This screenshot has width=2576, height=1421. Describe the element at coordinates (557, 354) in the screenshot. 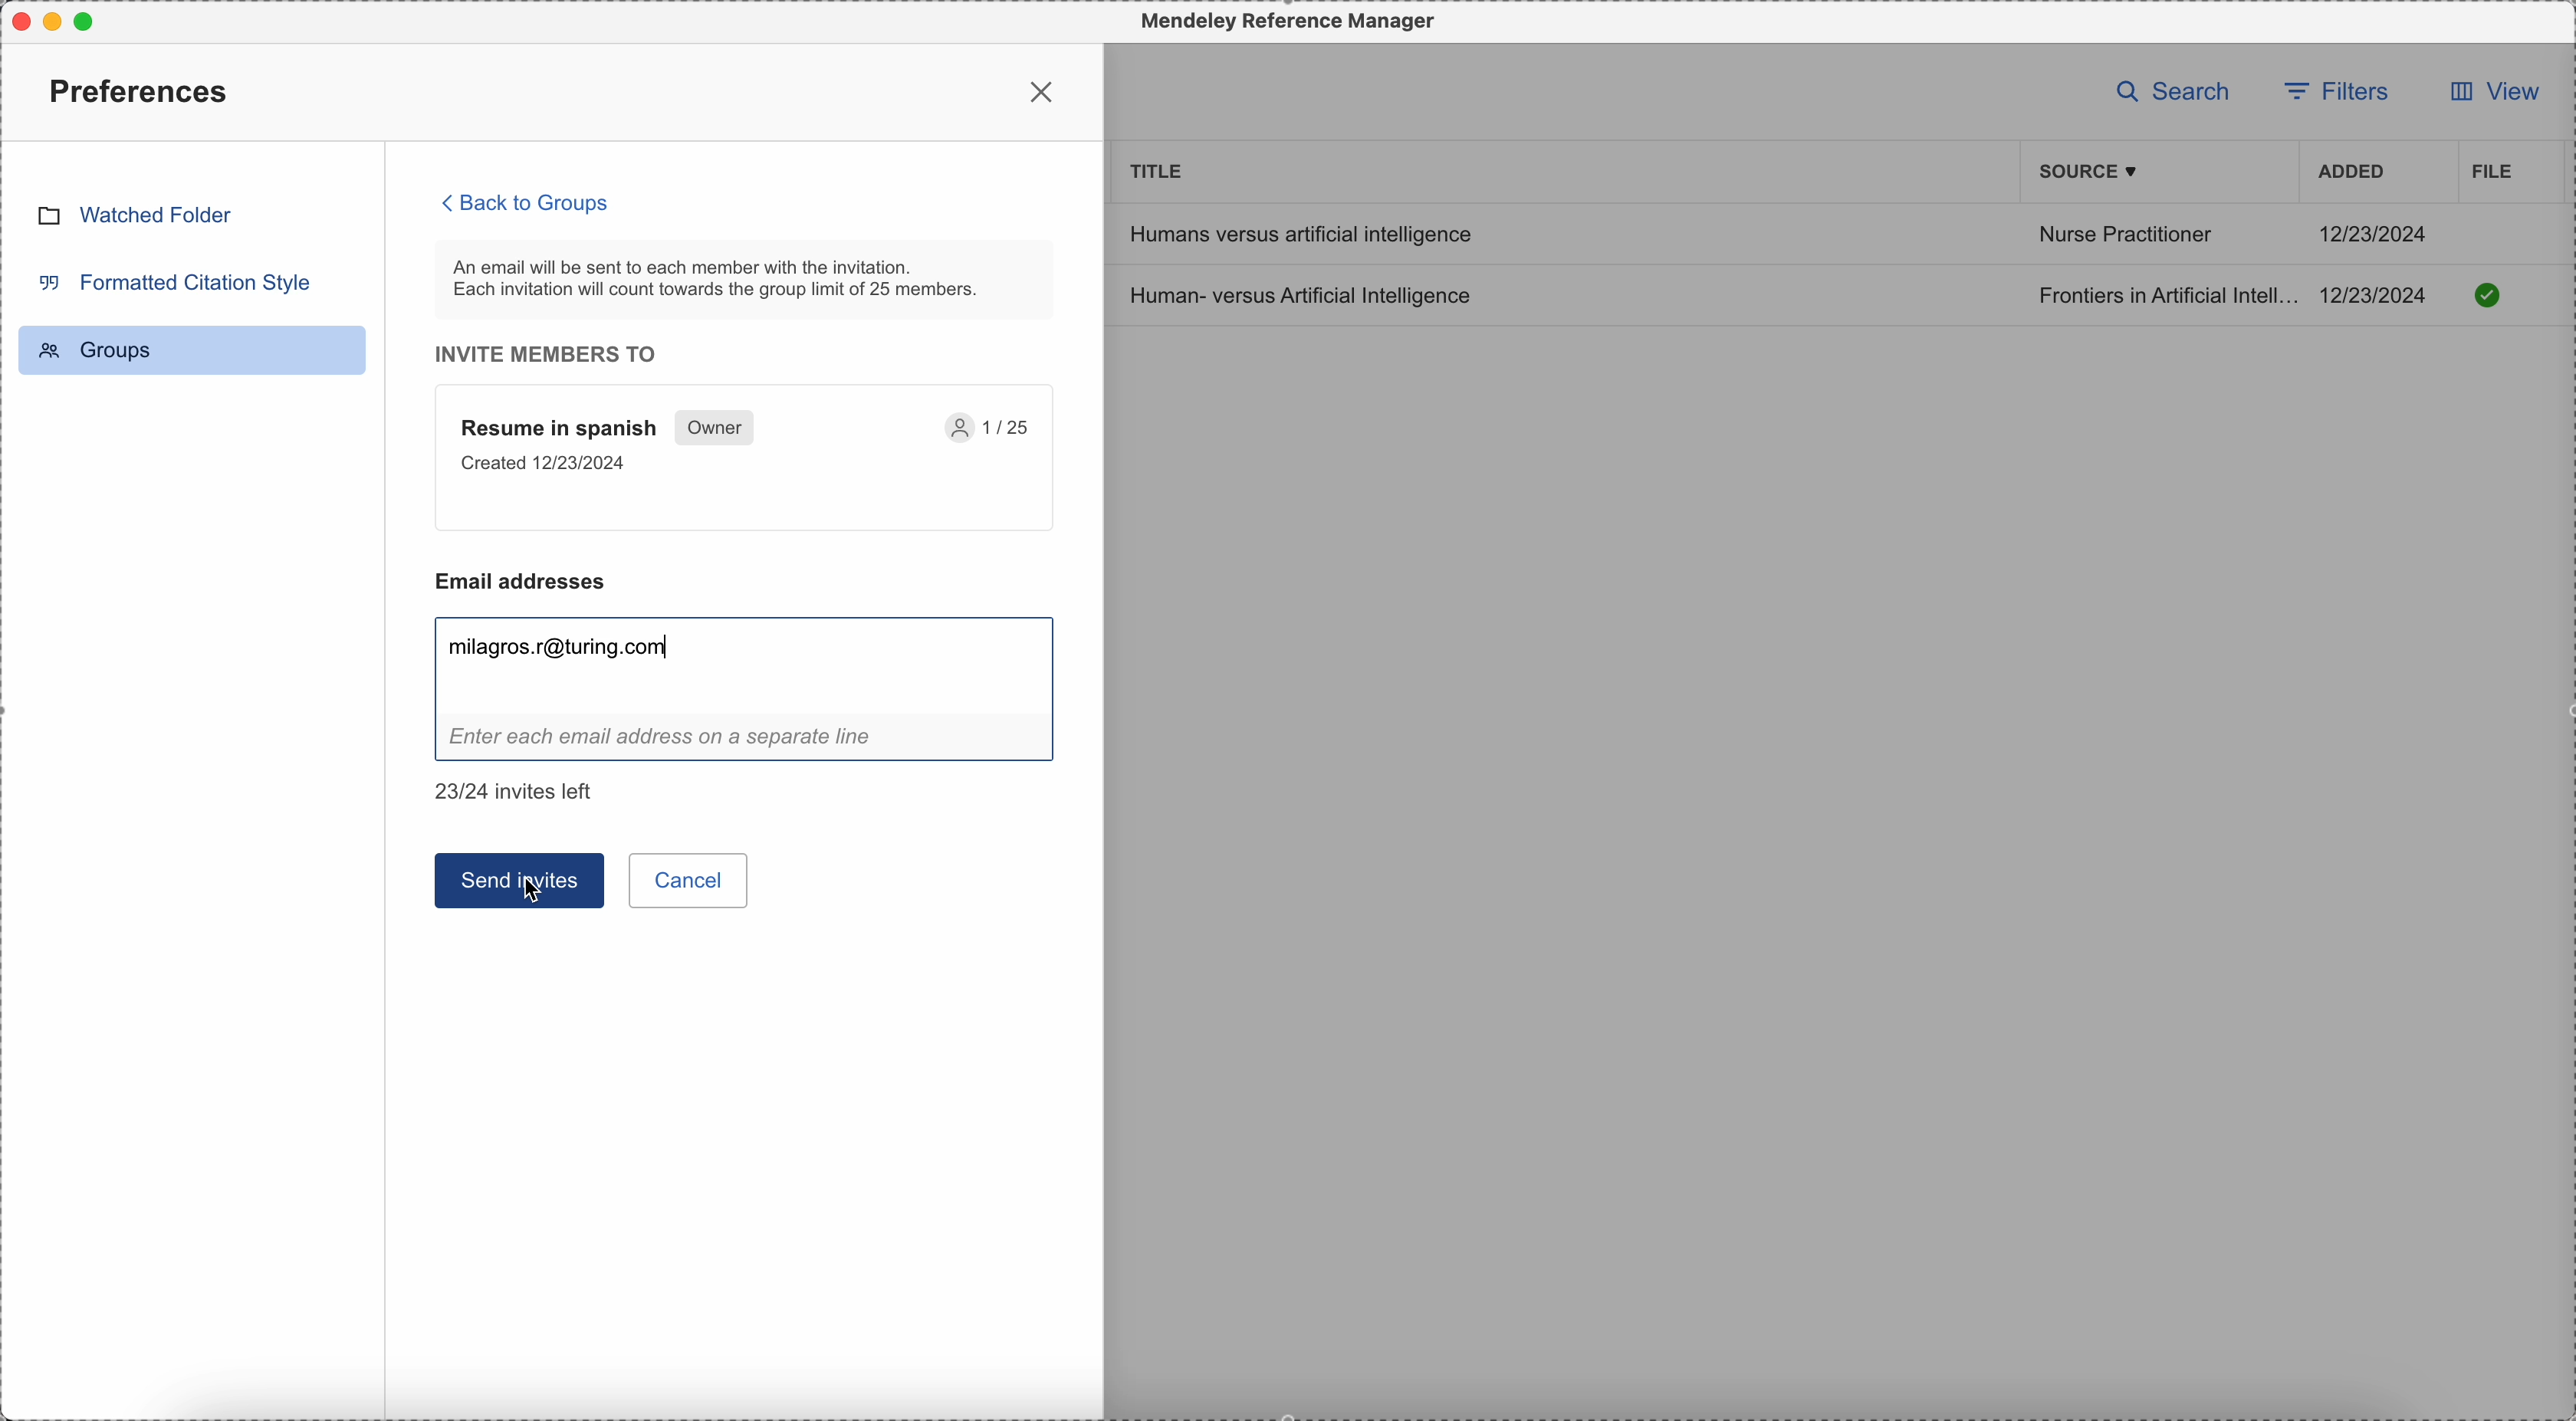

I see `invite members to` at that location.